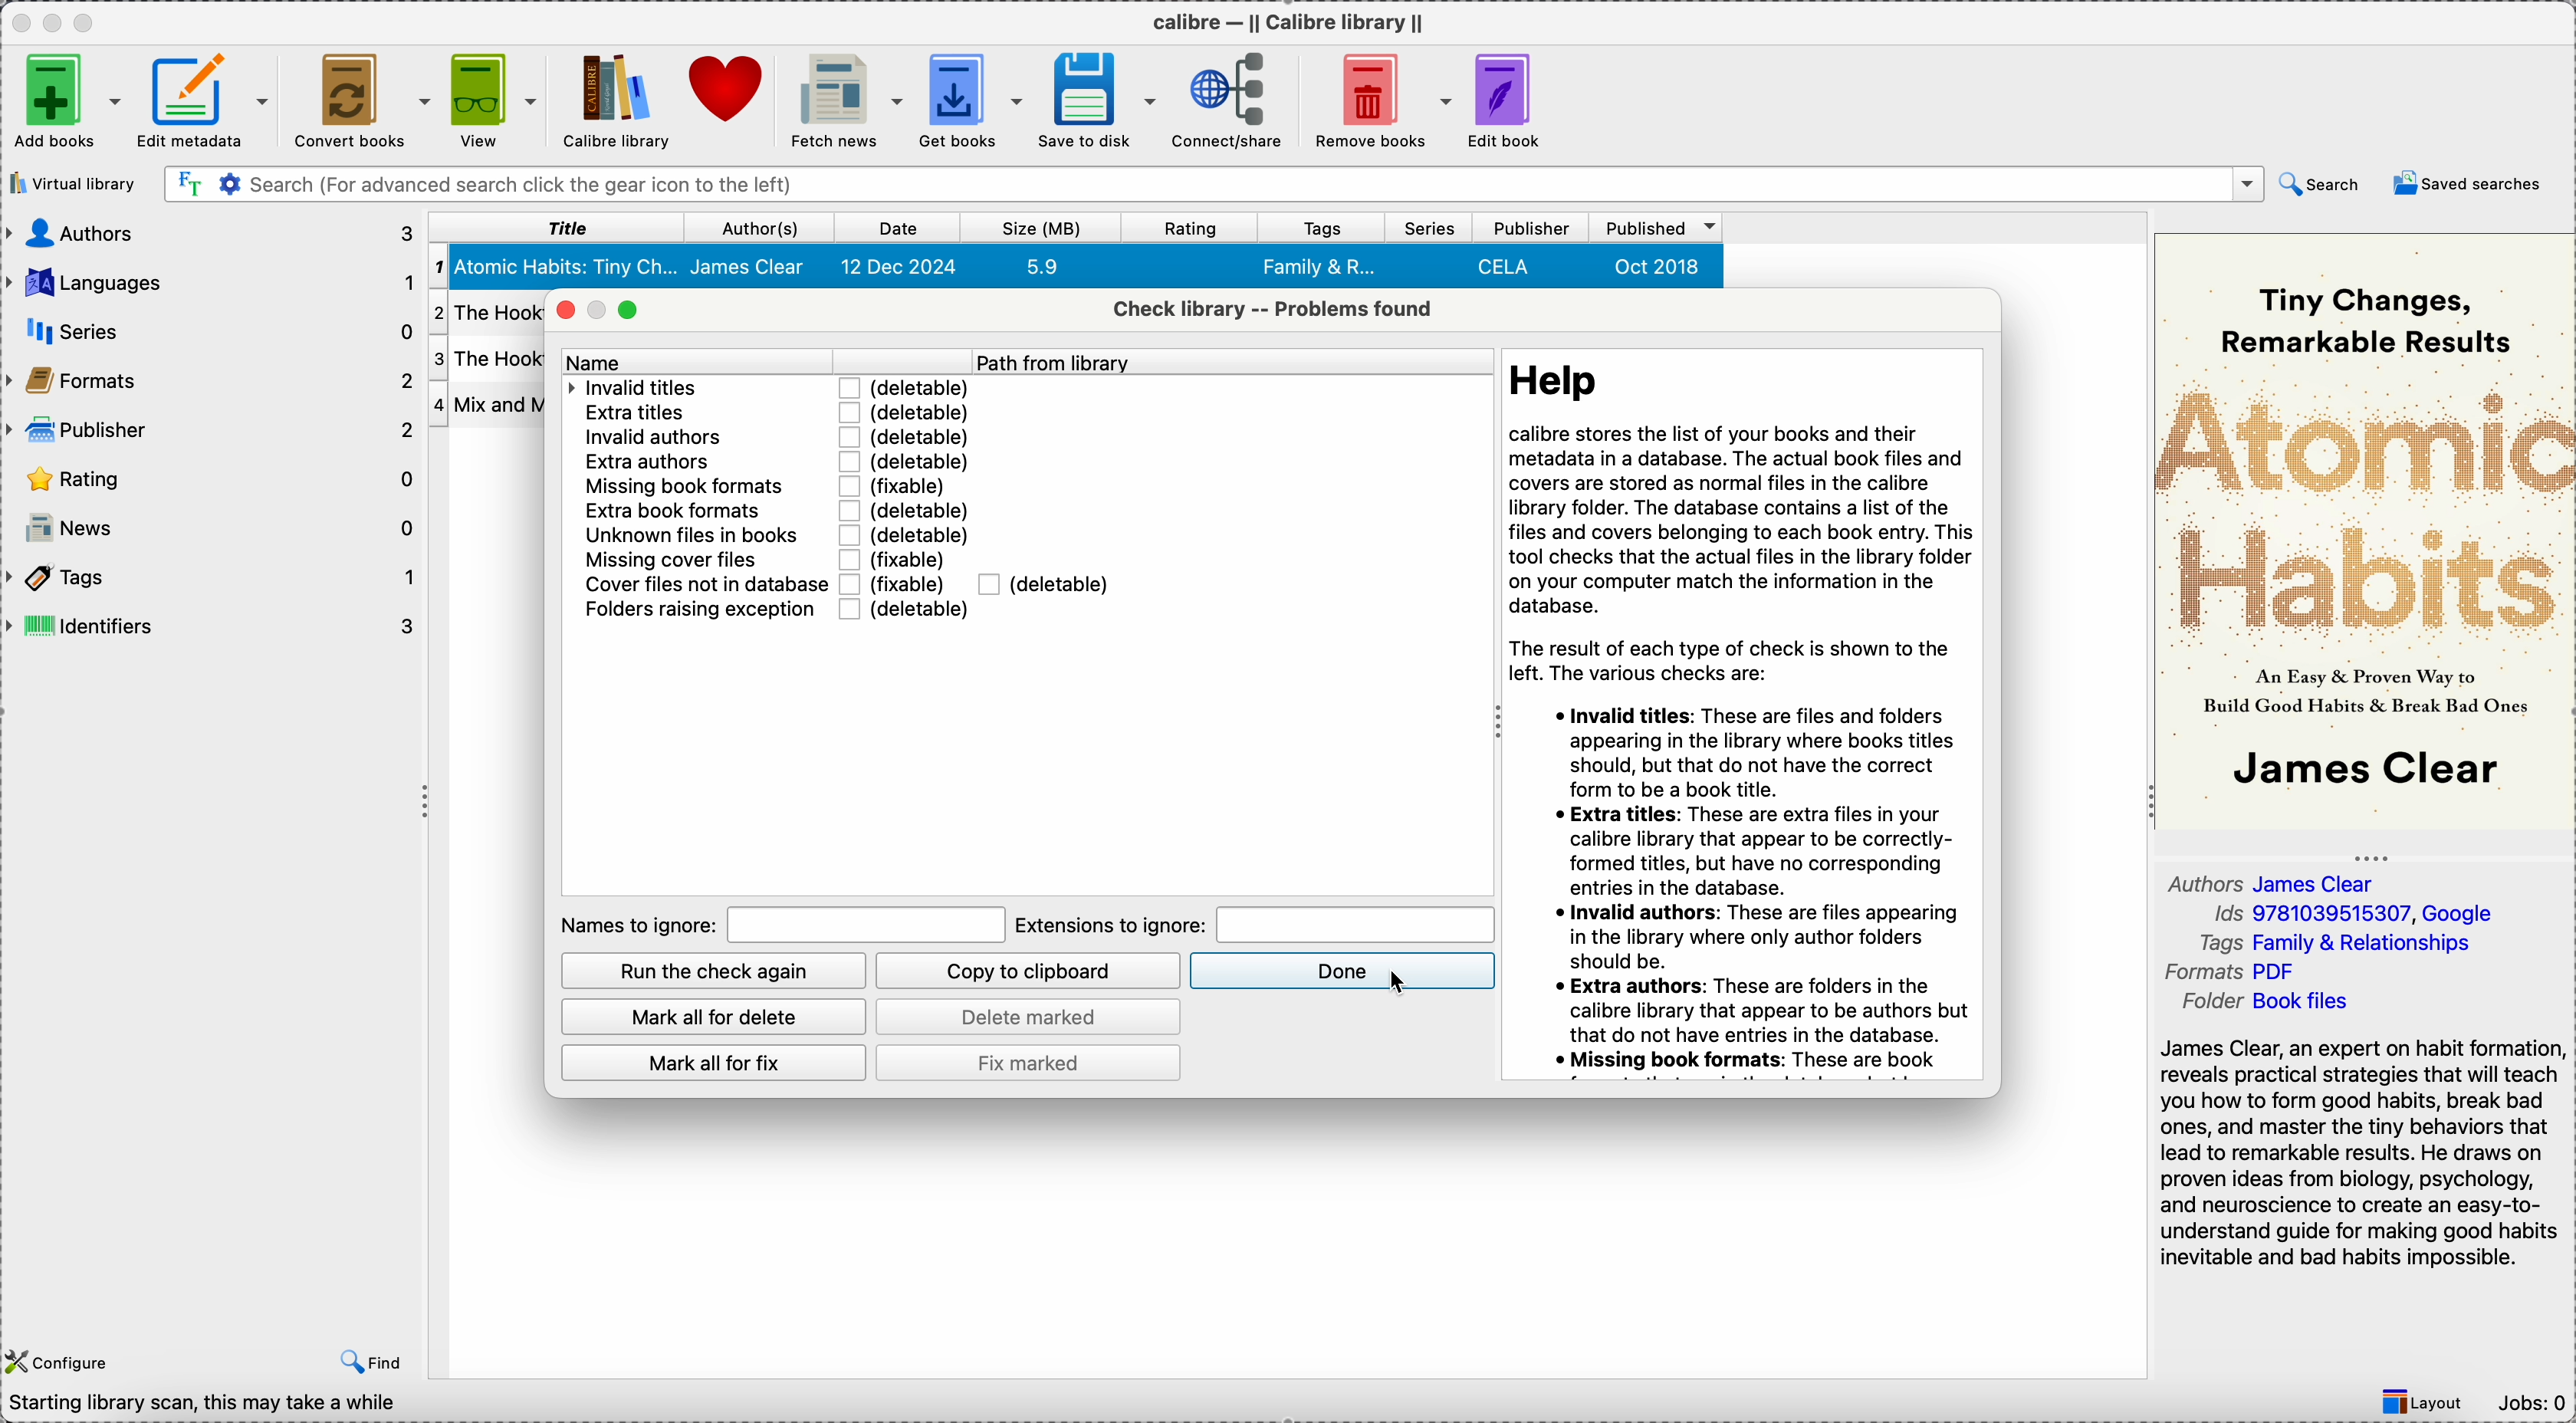 The height and width of the screenshot is (1423, 2576). Describe the element at coordinates (631, 929) in the screenshot. I see `name to ignore` at that location.